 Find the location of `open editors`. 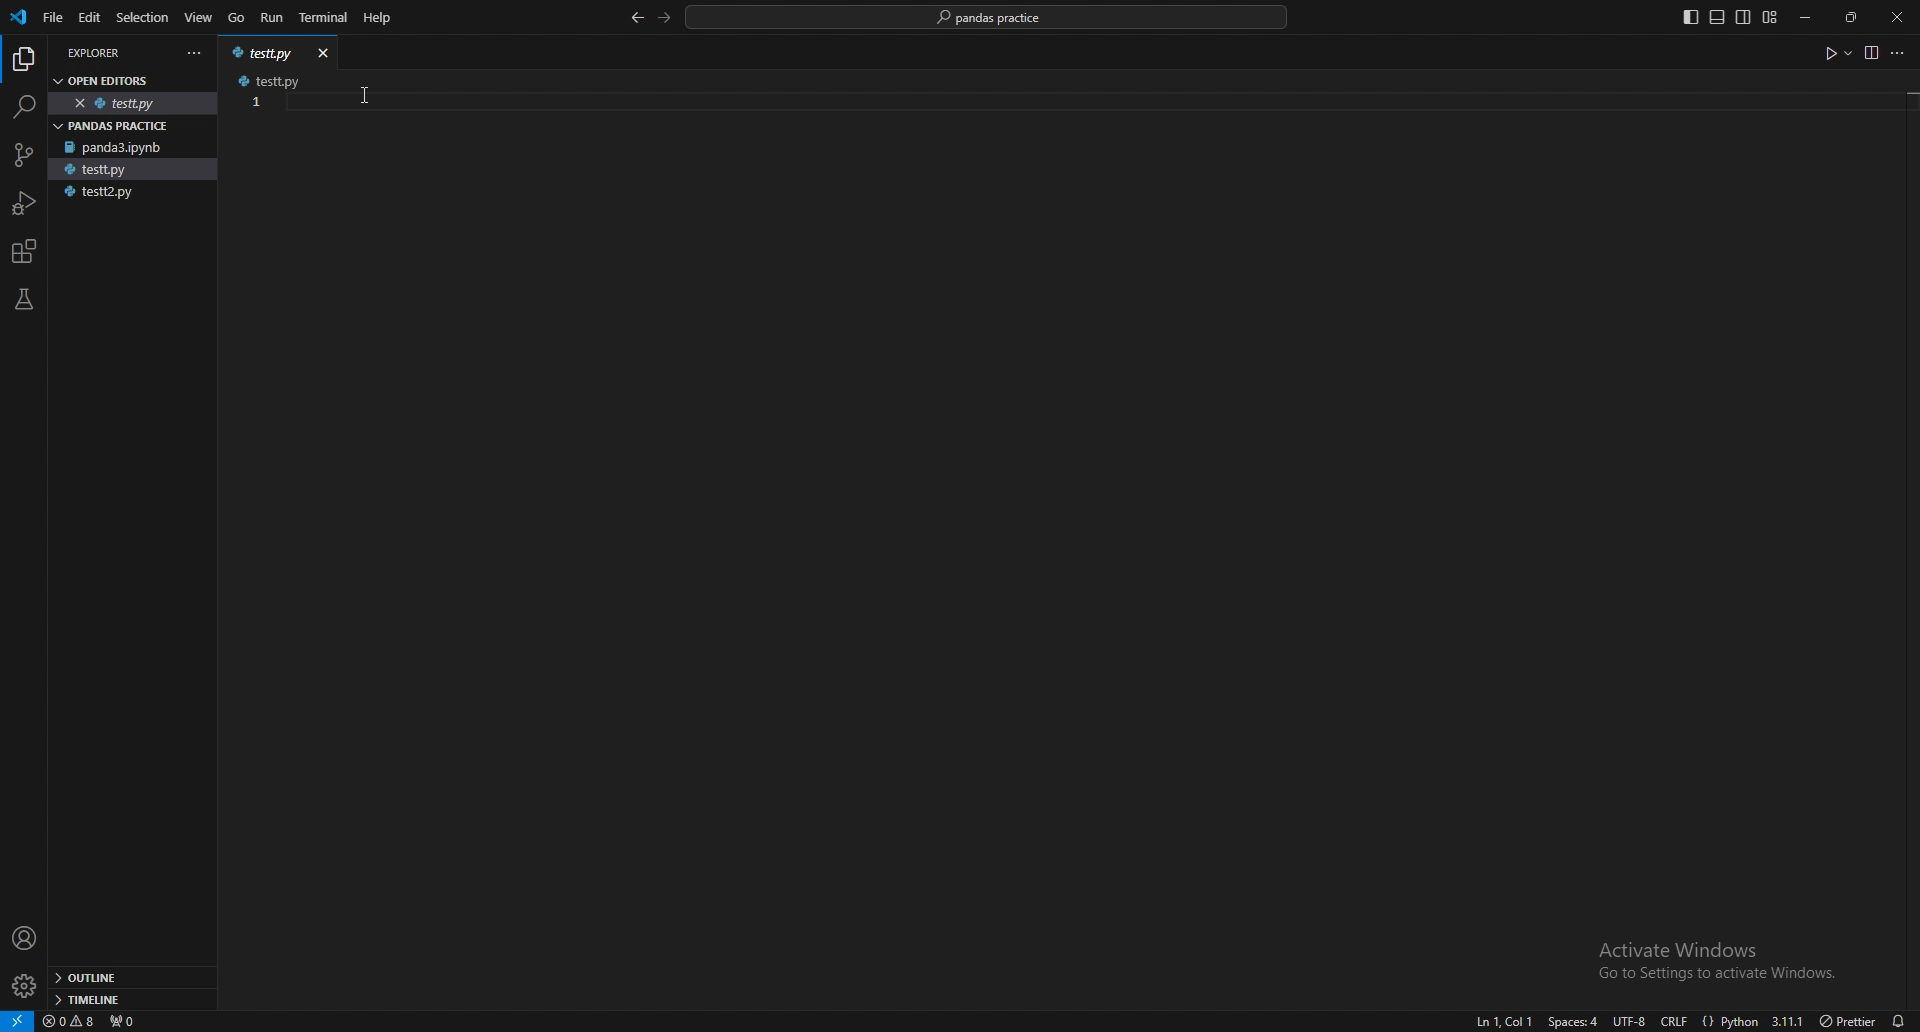

open editors is located at coordinates (126, 79).